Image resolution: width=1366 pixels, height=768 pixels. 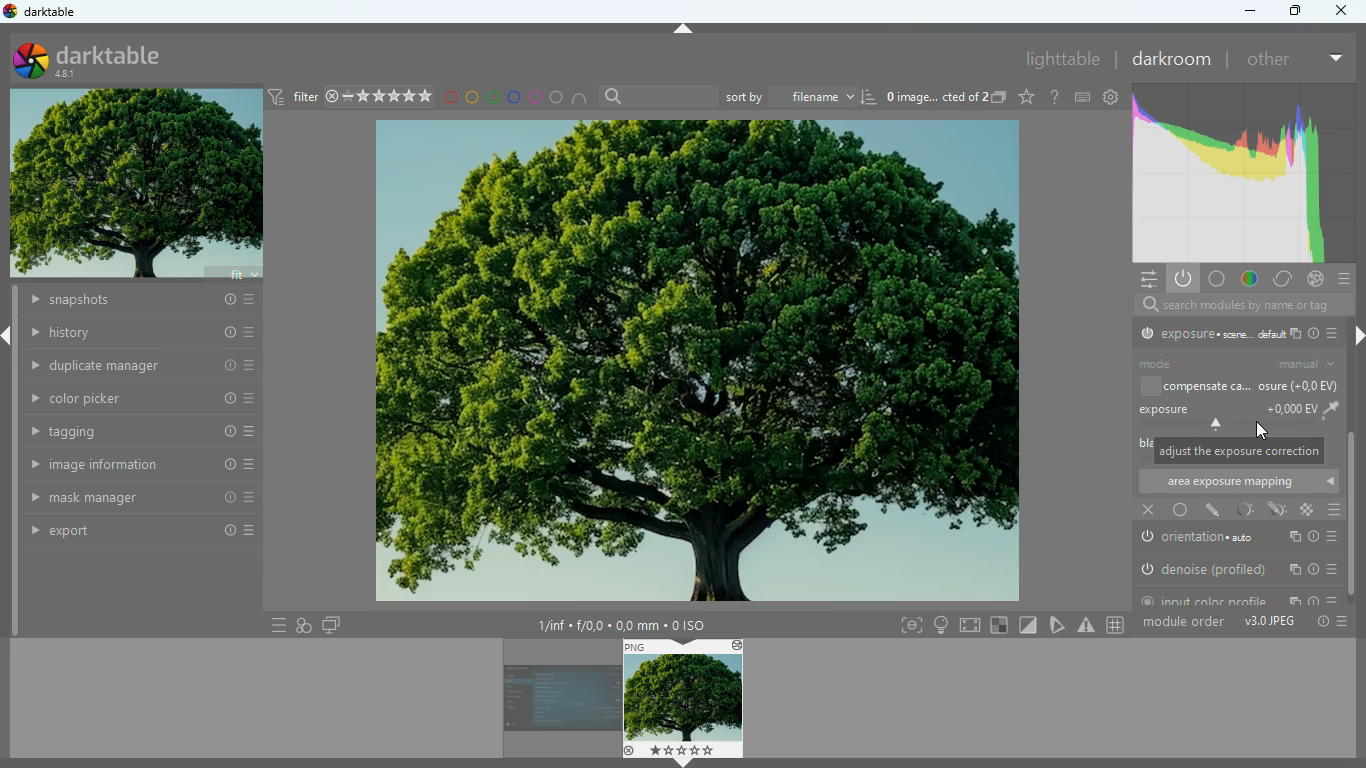 I want to click on left, so click(x=9, y=337).